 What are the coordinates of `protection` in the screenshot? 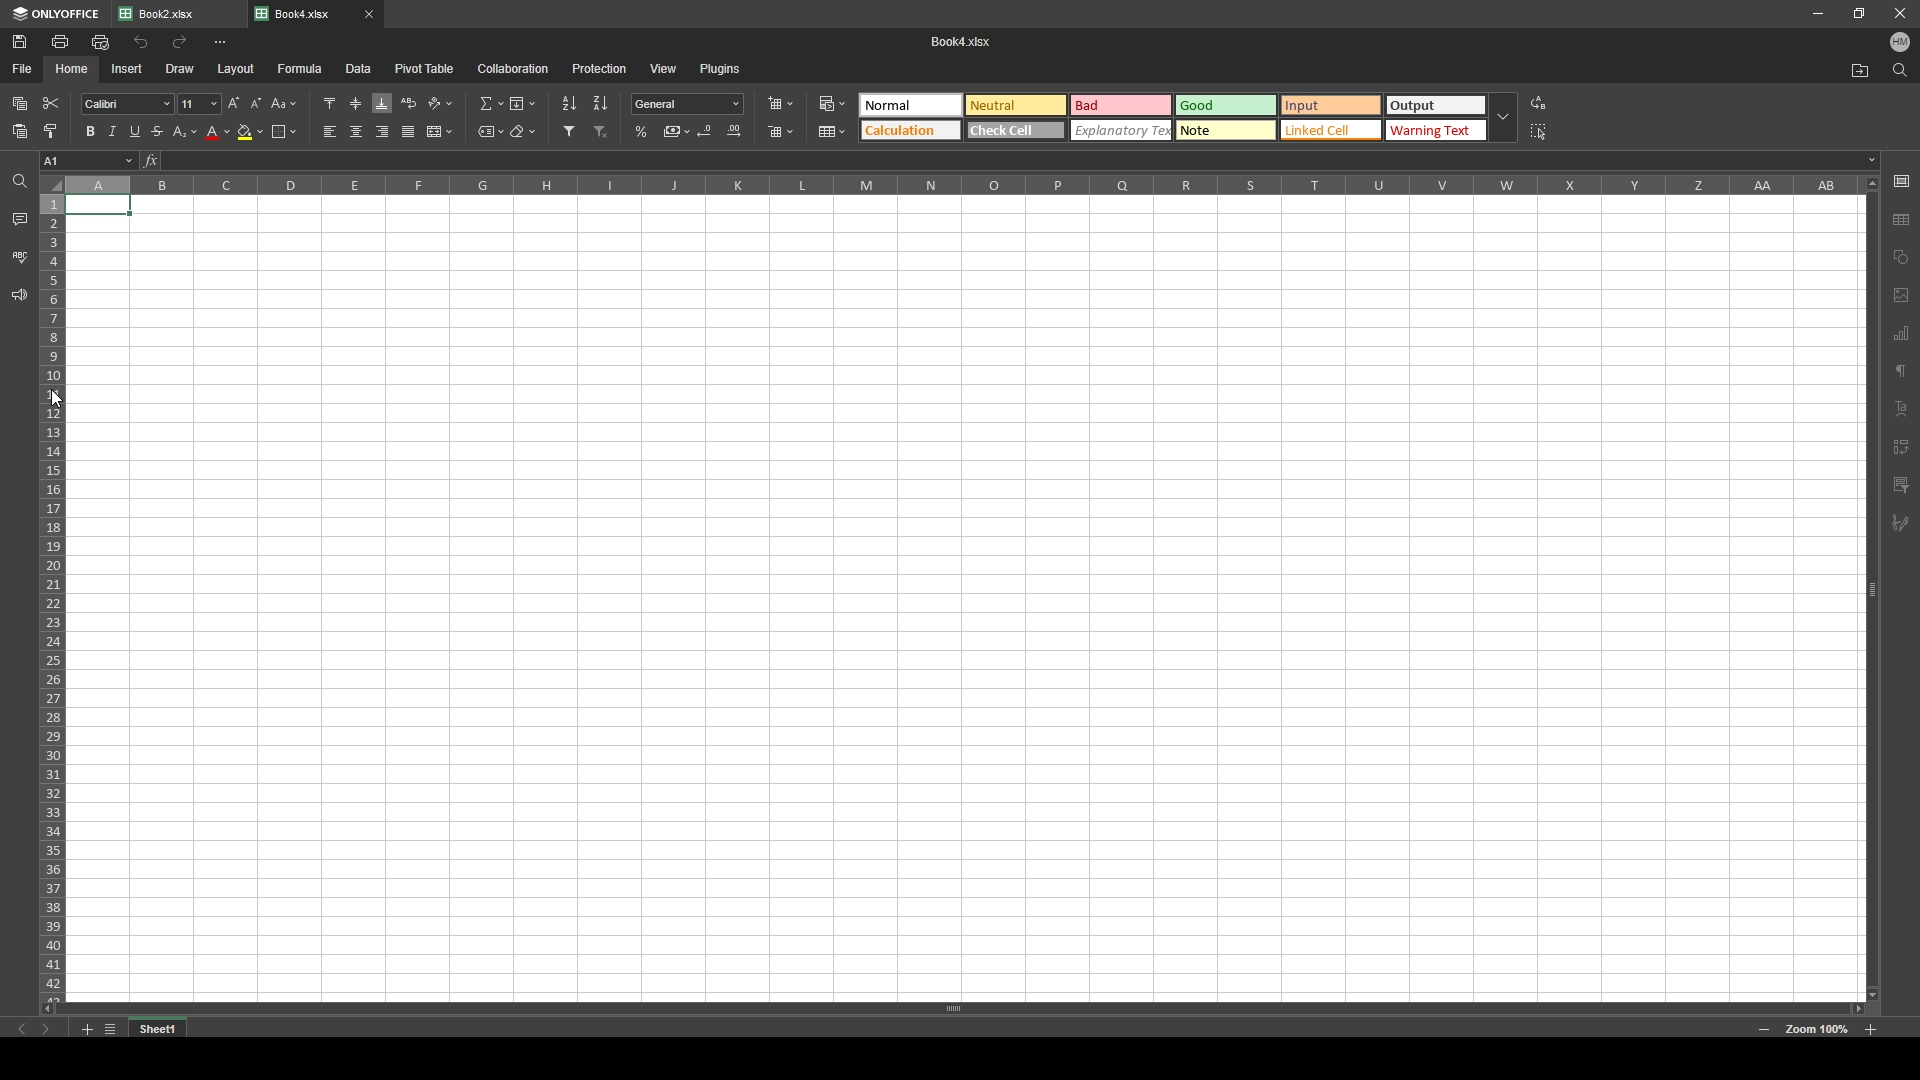 It's located at (600, 68).